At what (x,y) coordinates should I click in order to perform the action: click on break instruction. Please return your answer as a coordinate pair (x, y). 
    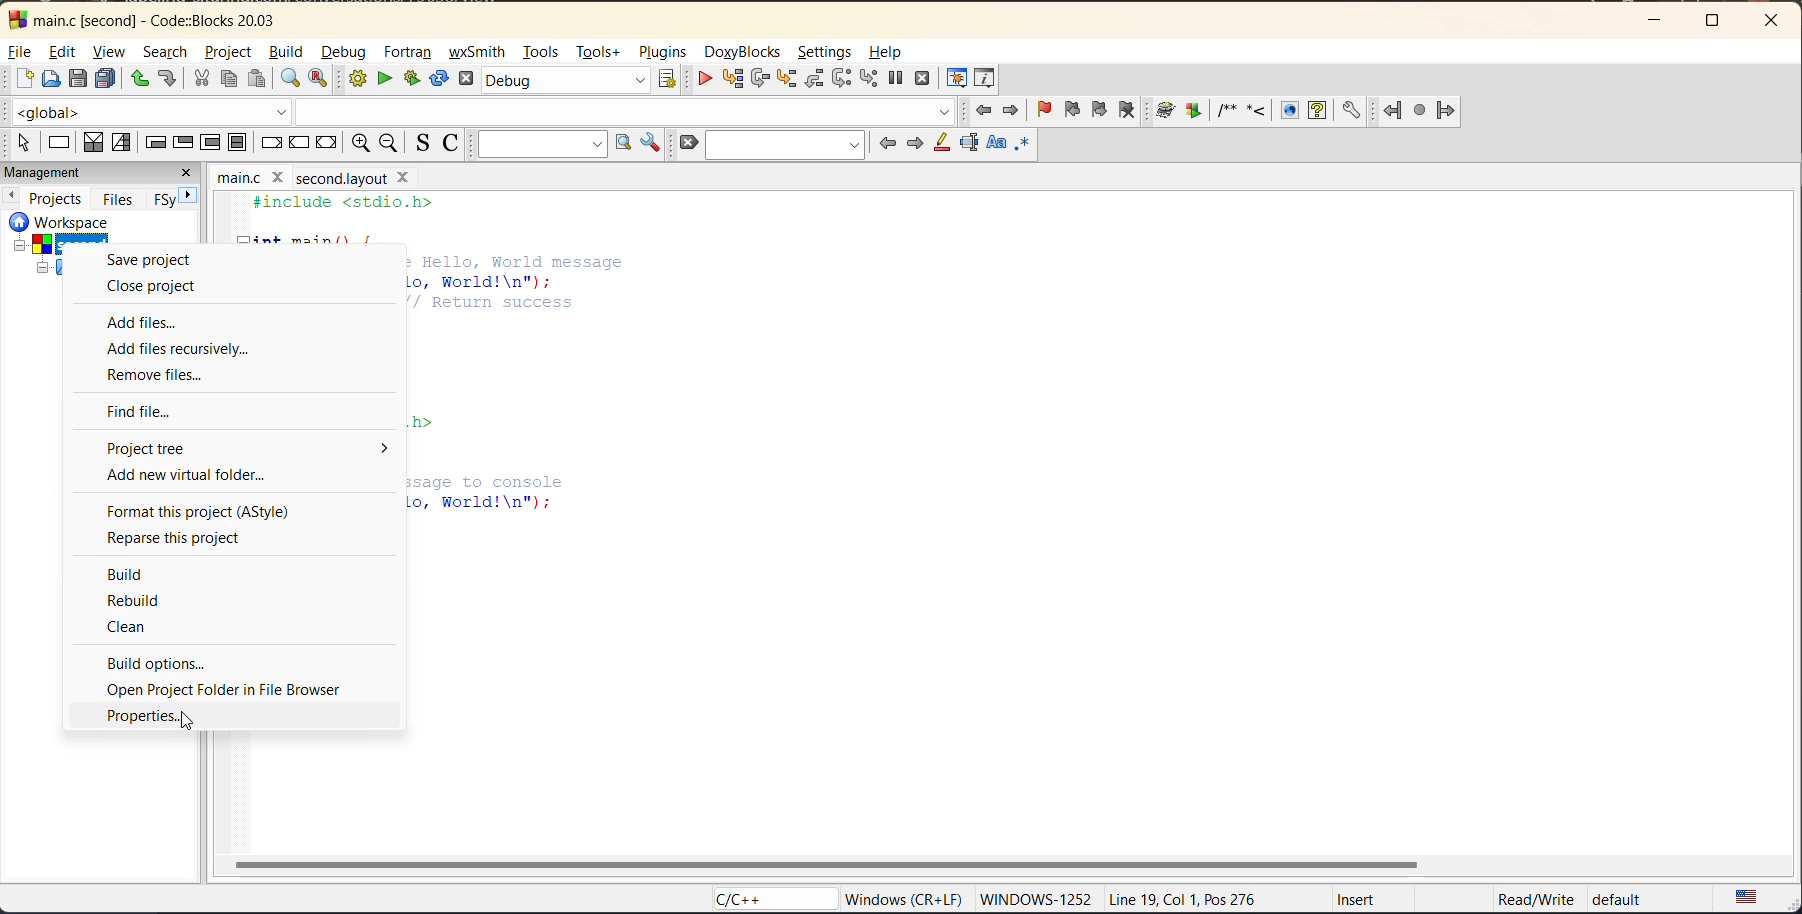
    Looking at the image, I should click on (274, 142).